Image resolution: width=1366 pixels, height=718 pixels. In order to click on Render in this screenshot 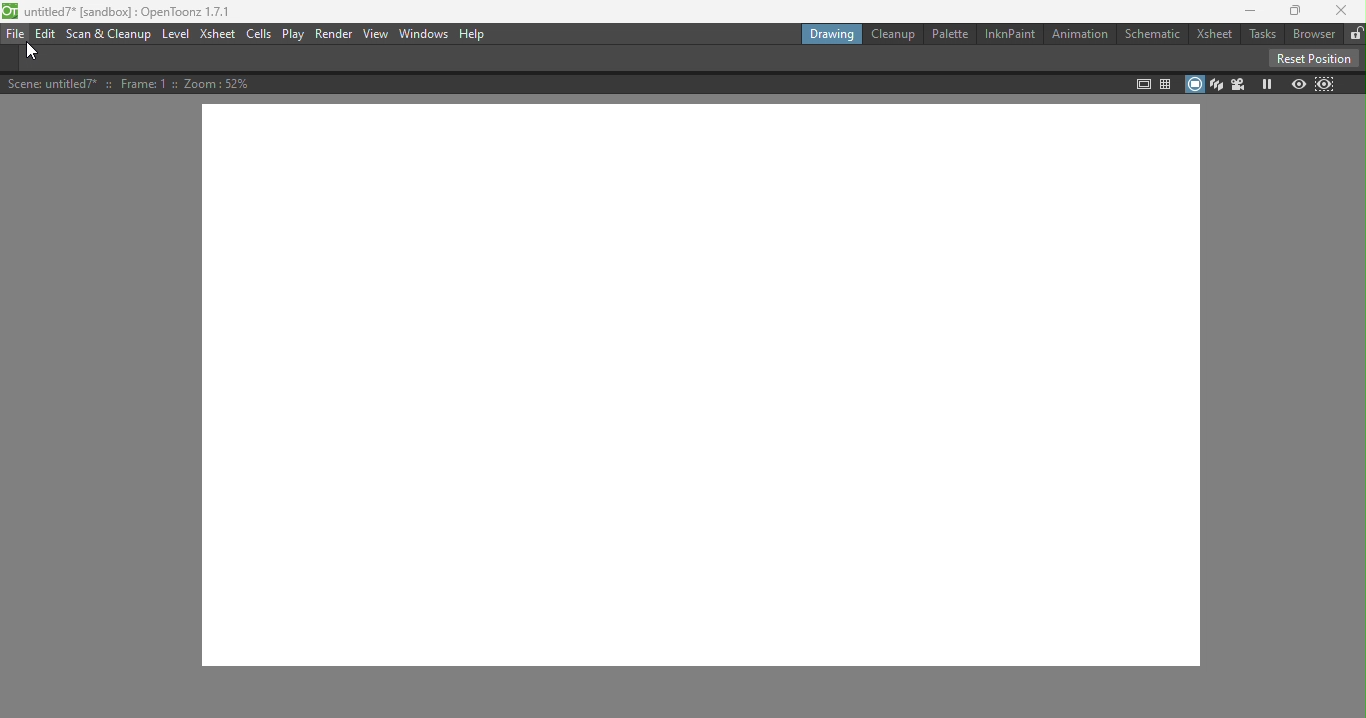, I will do `click(334, 34)`.